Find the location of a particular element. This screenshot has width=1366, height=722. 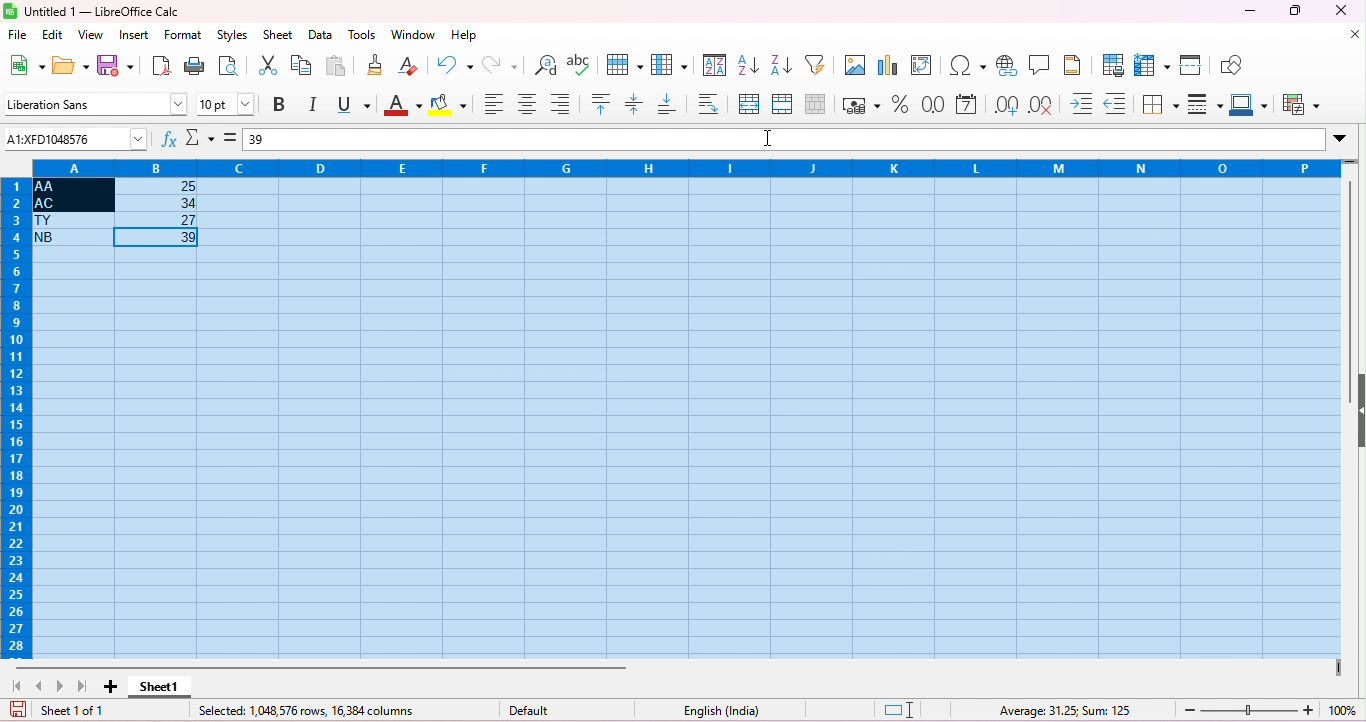

insert chart is located at coordinates (890, 64).